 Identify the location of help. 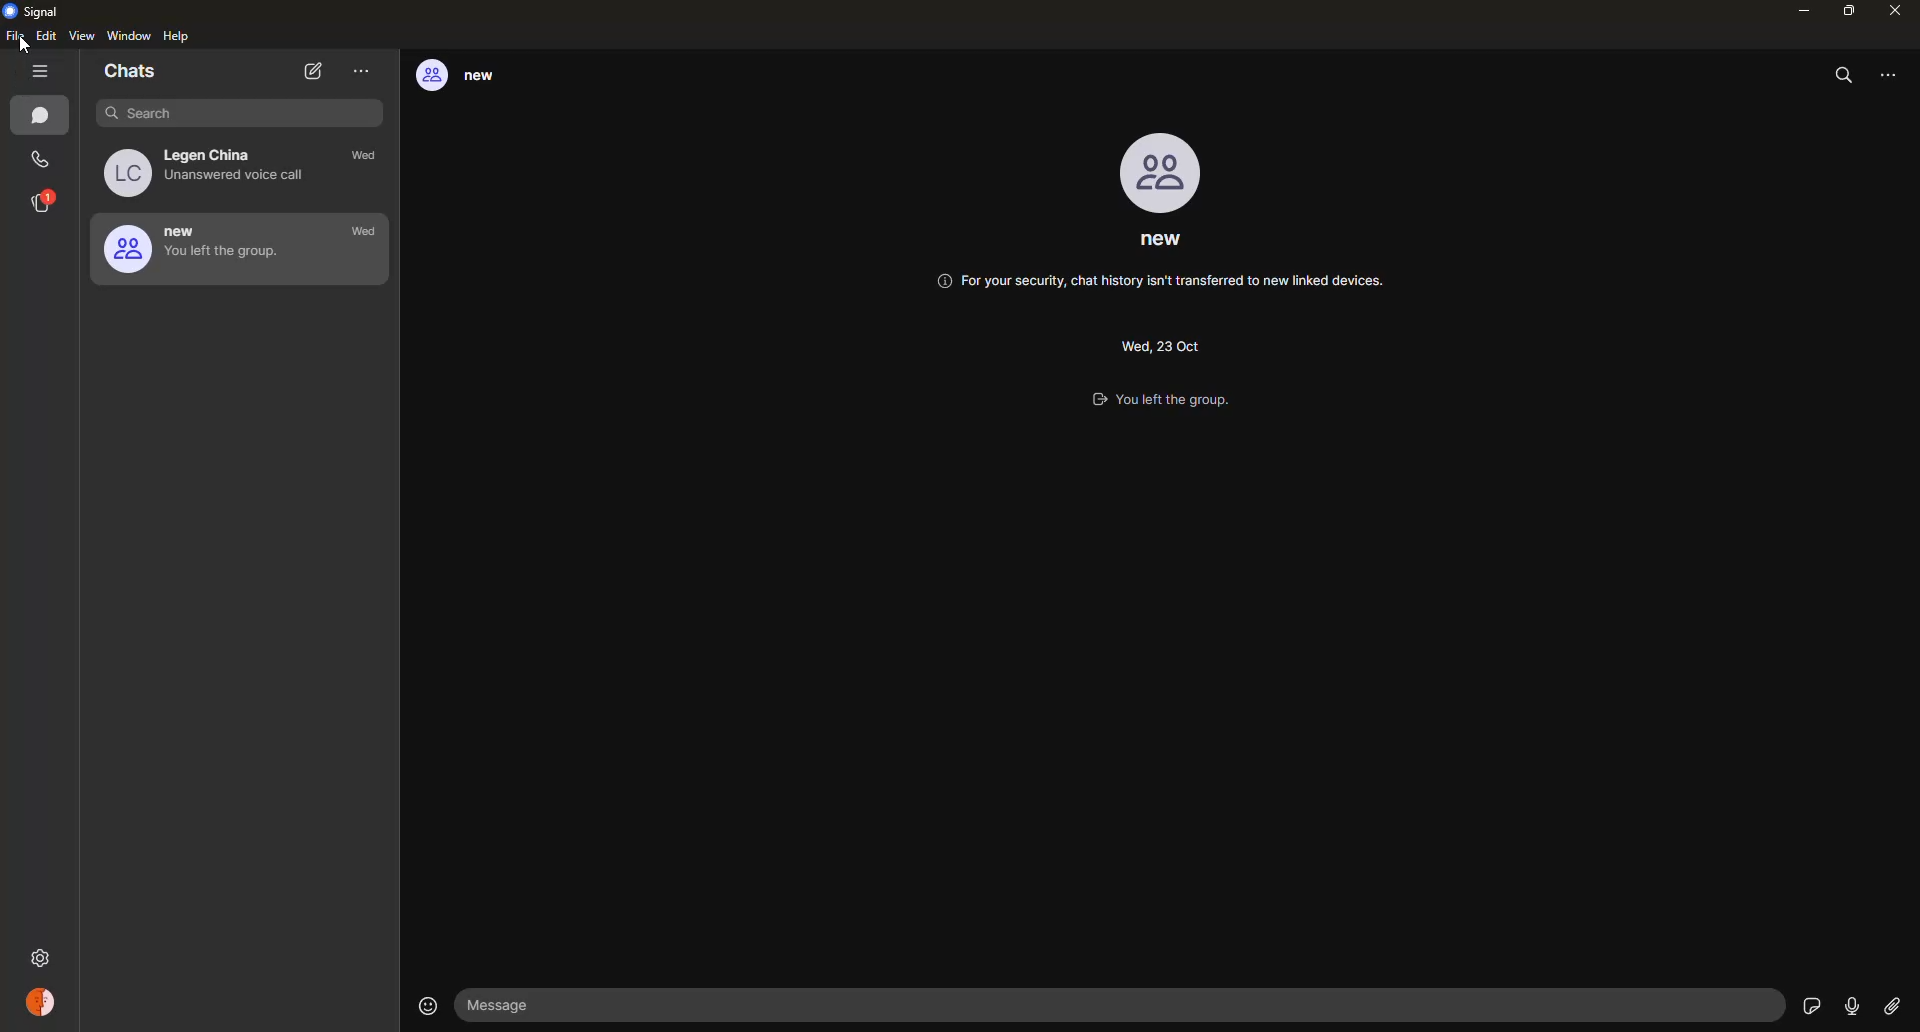
(178, 38).